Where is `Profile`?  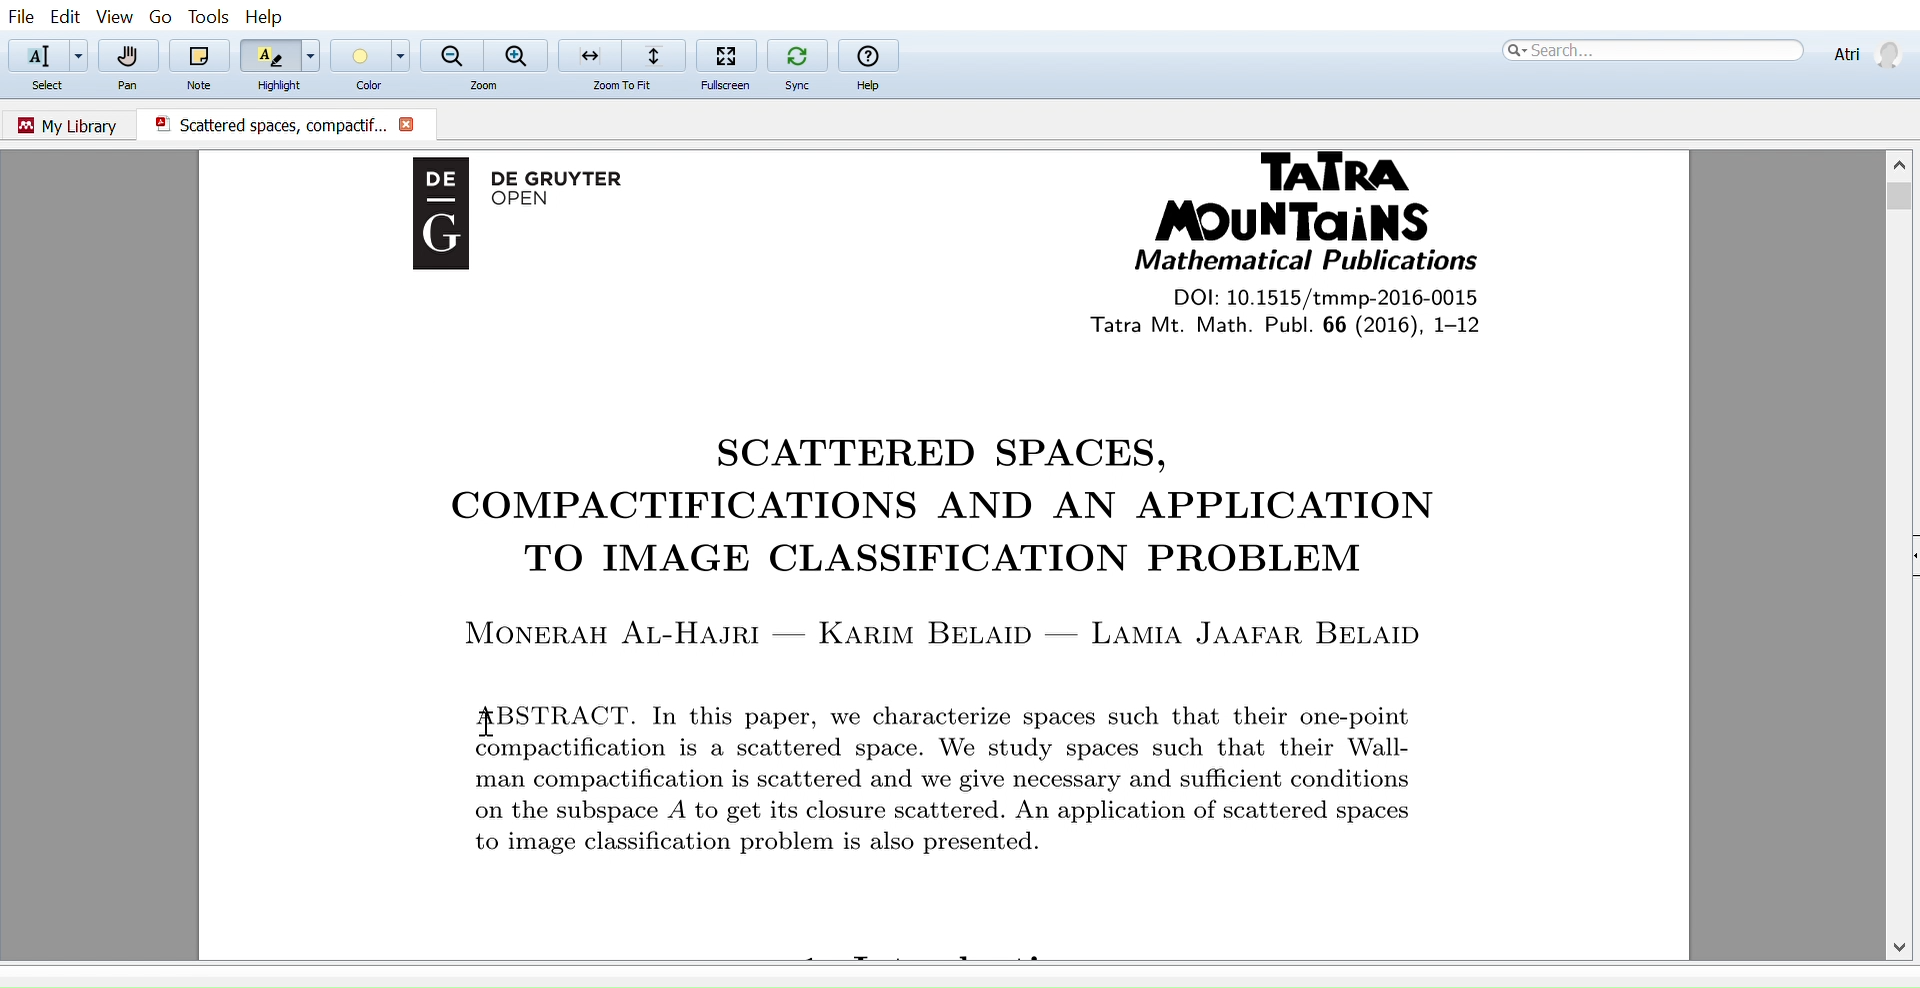
Profile is located at coordinates (1864, 52).